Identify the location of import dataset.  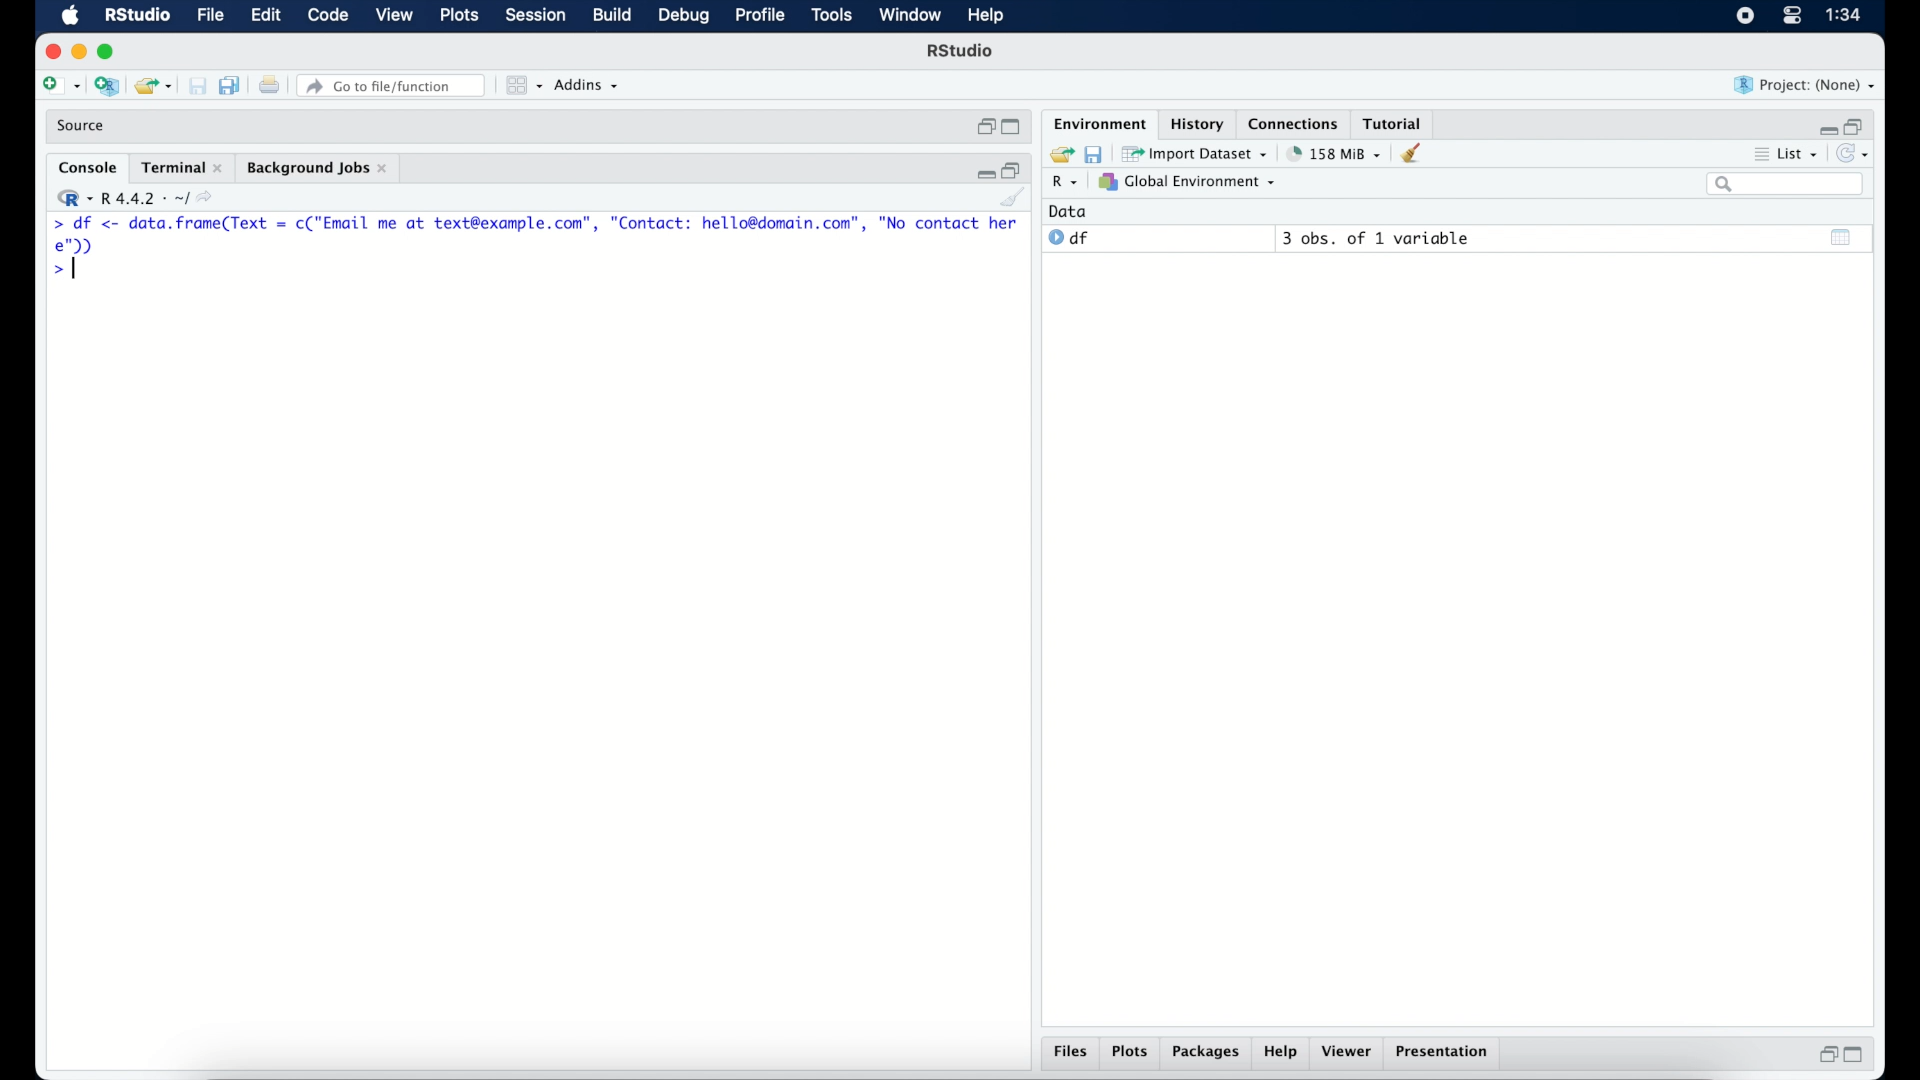
(1198, 154).